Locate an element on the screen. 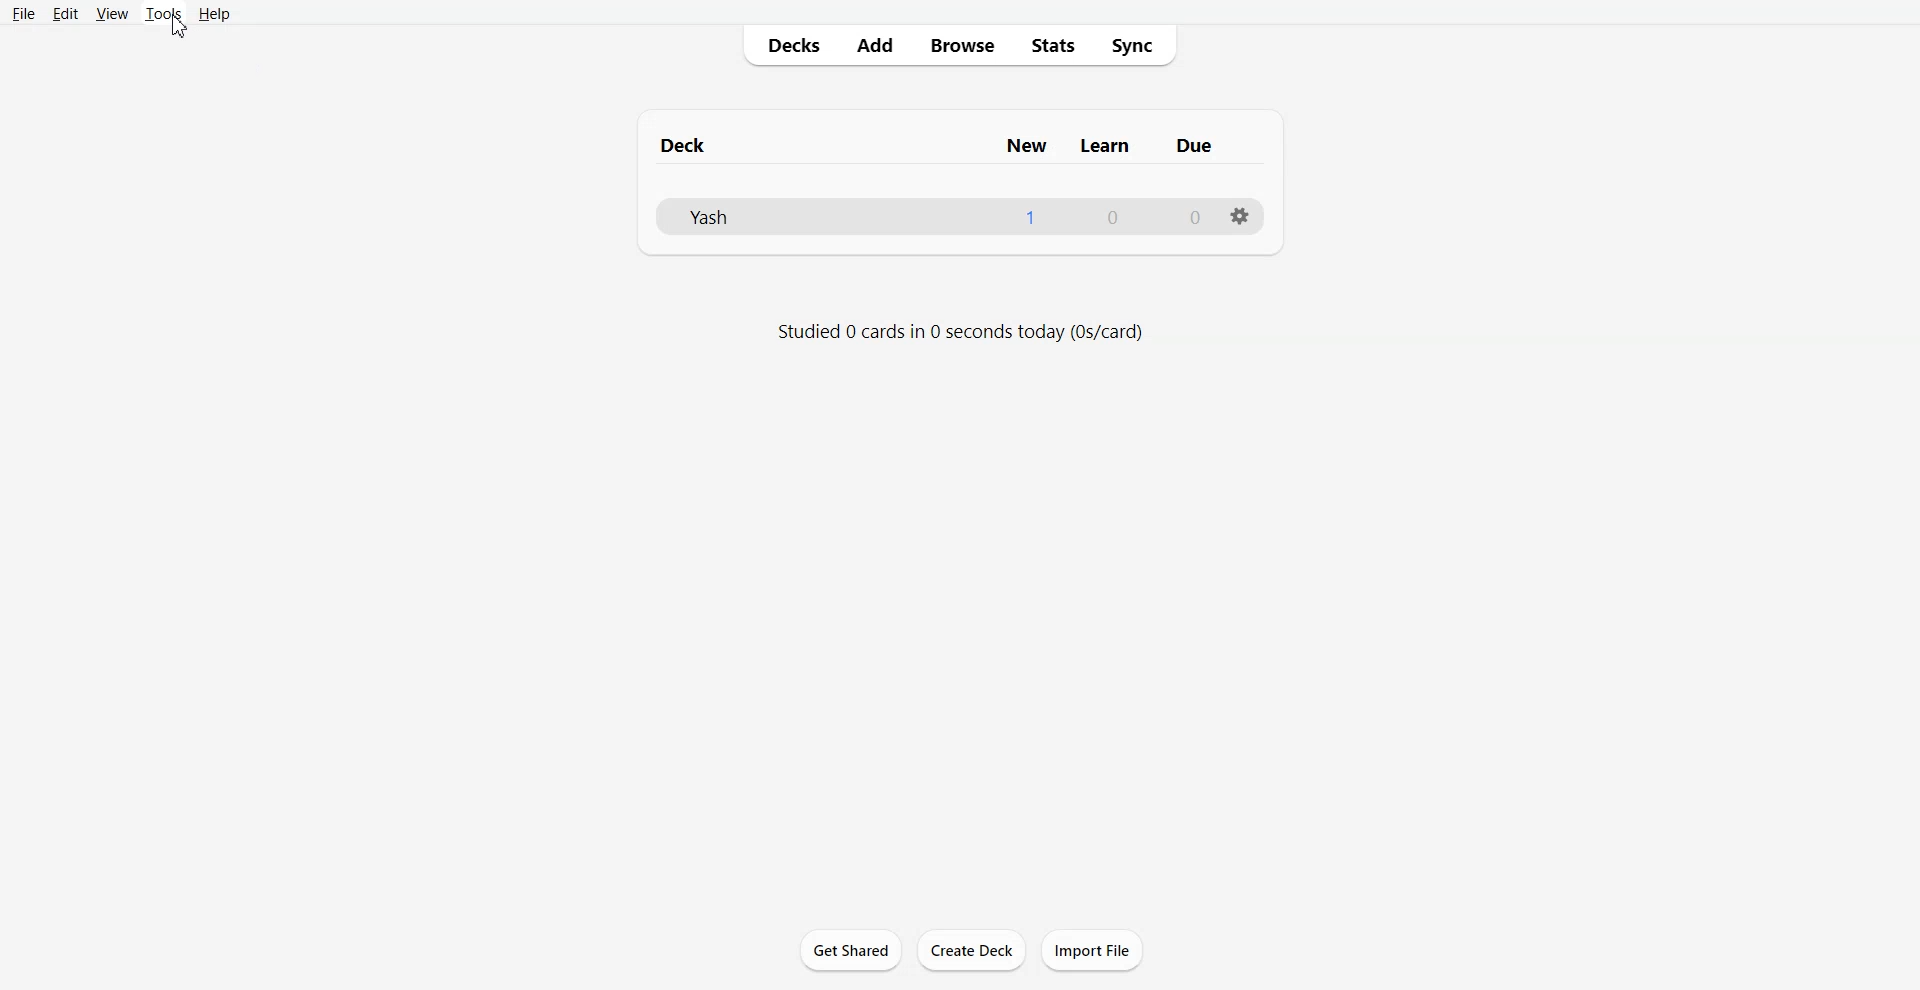  Text 1 is located at coordinates (941, 146).